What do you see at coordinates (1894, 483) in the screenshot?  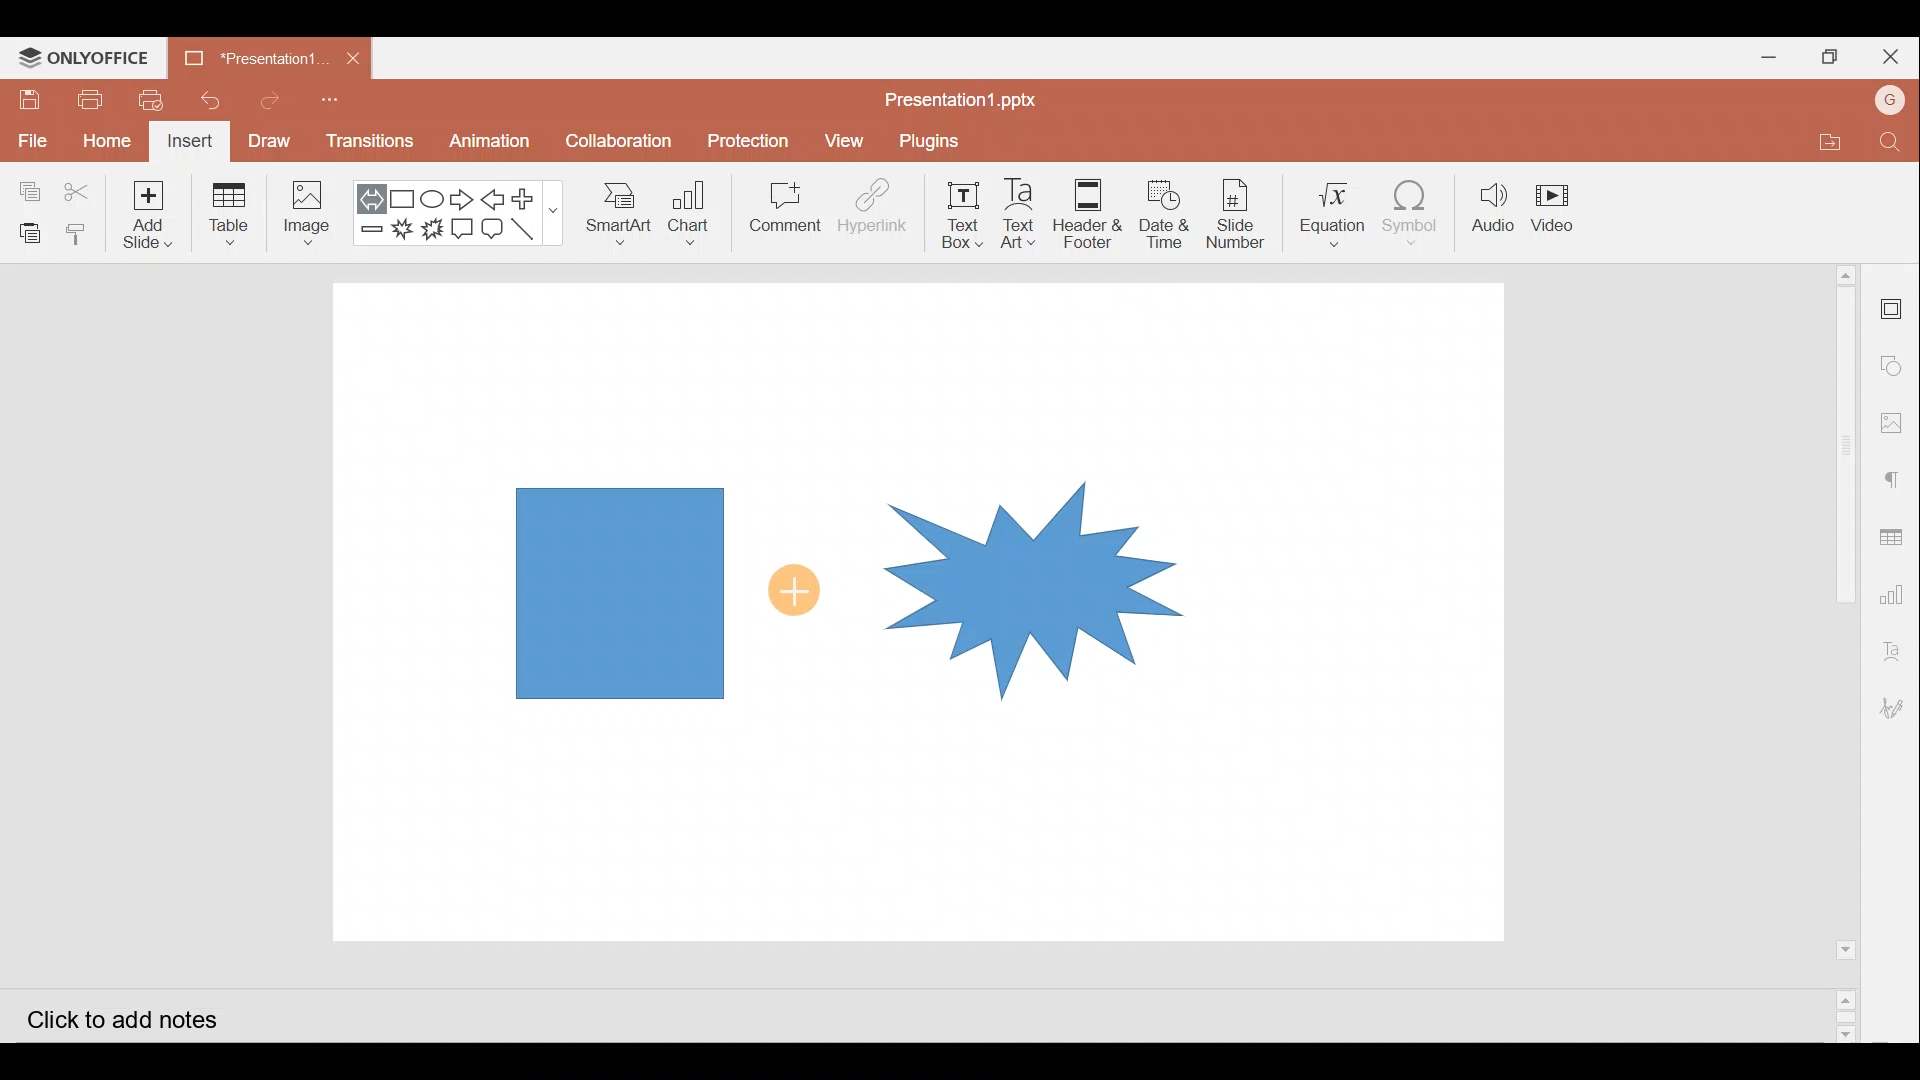 I see `Paragraph settings` at bounding box center [1894, 483].